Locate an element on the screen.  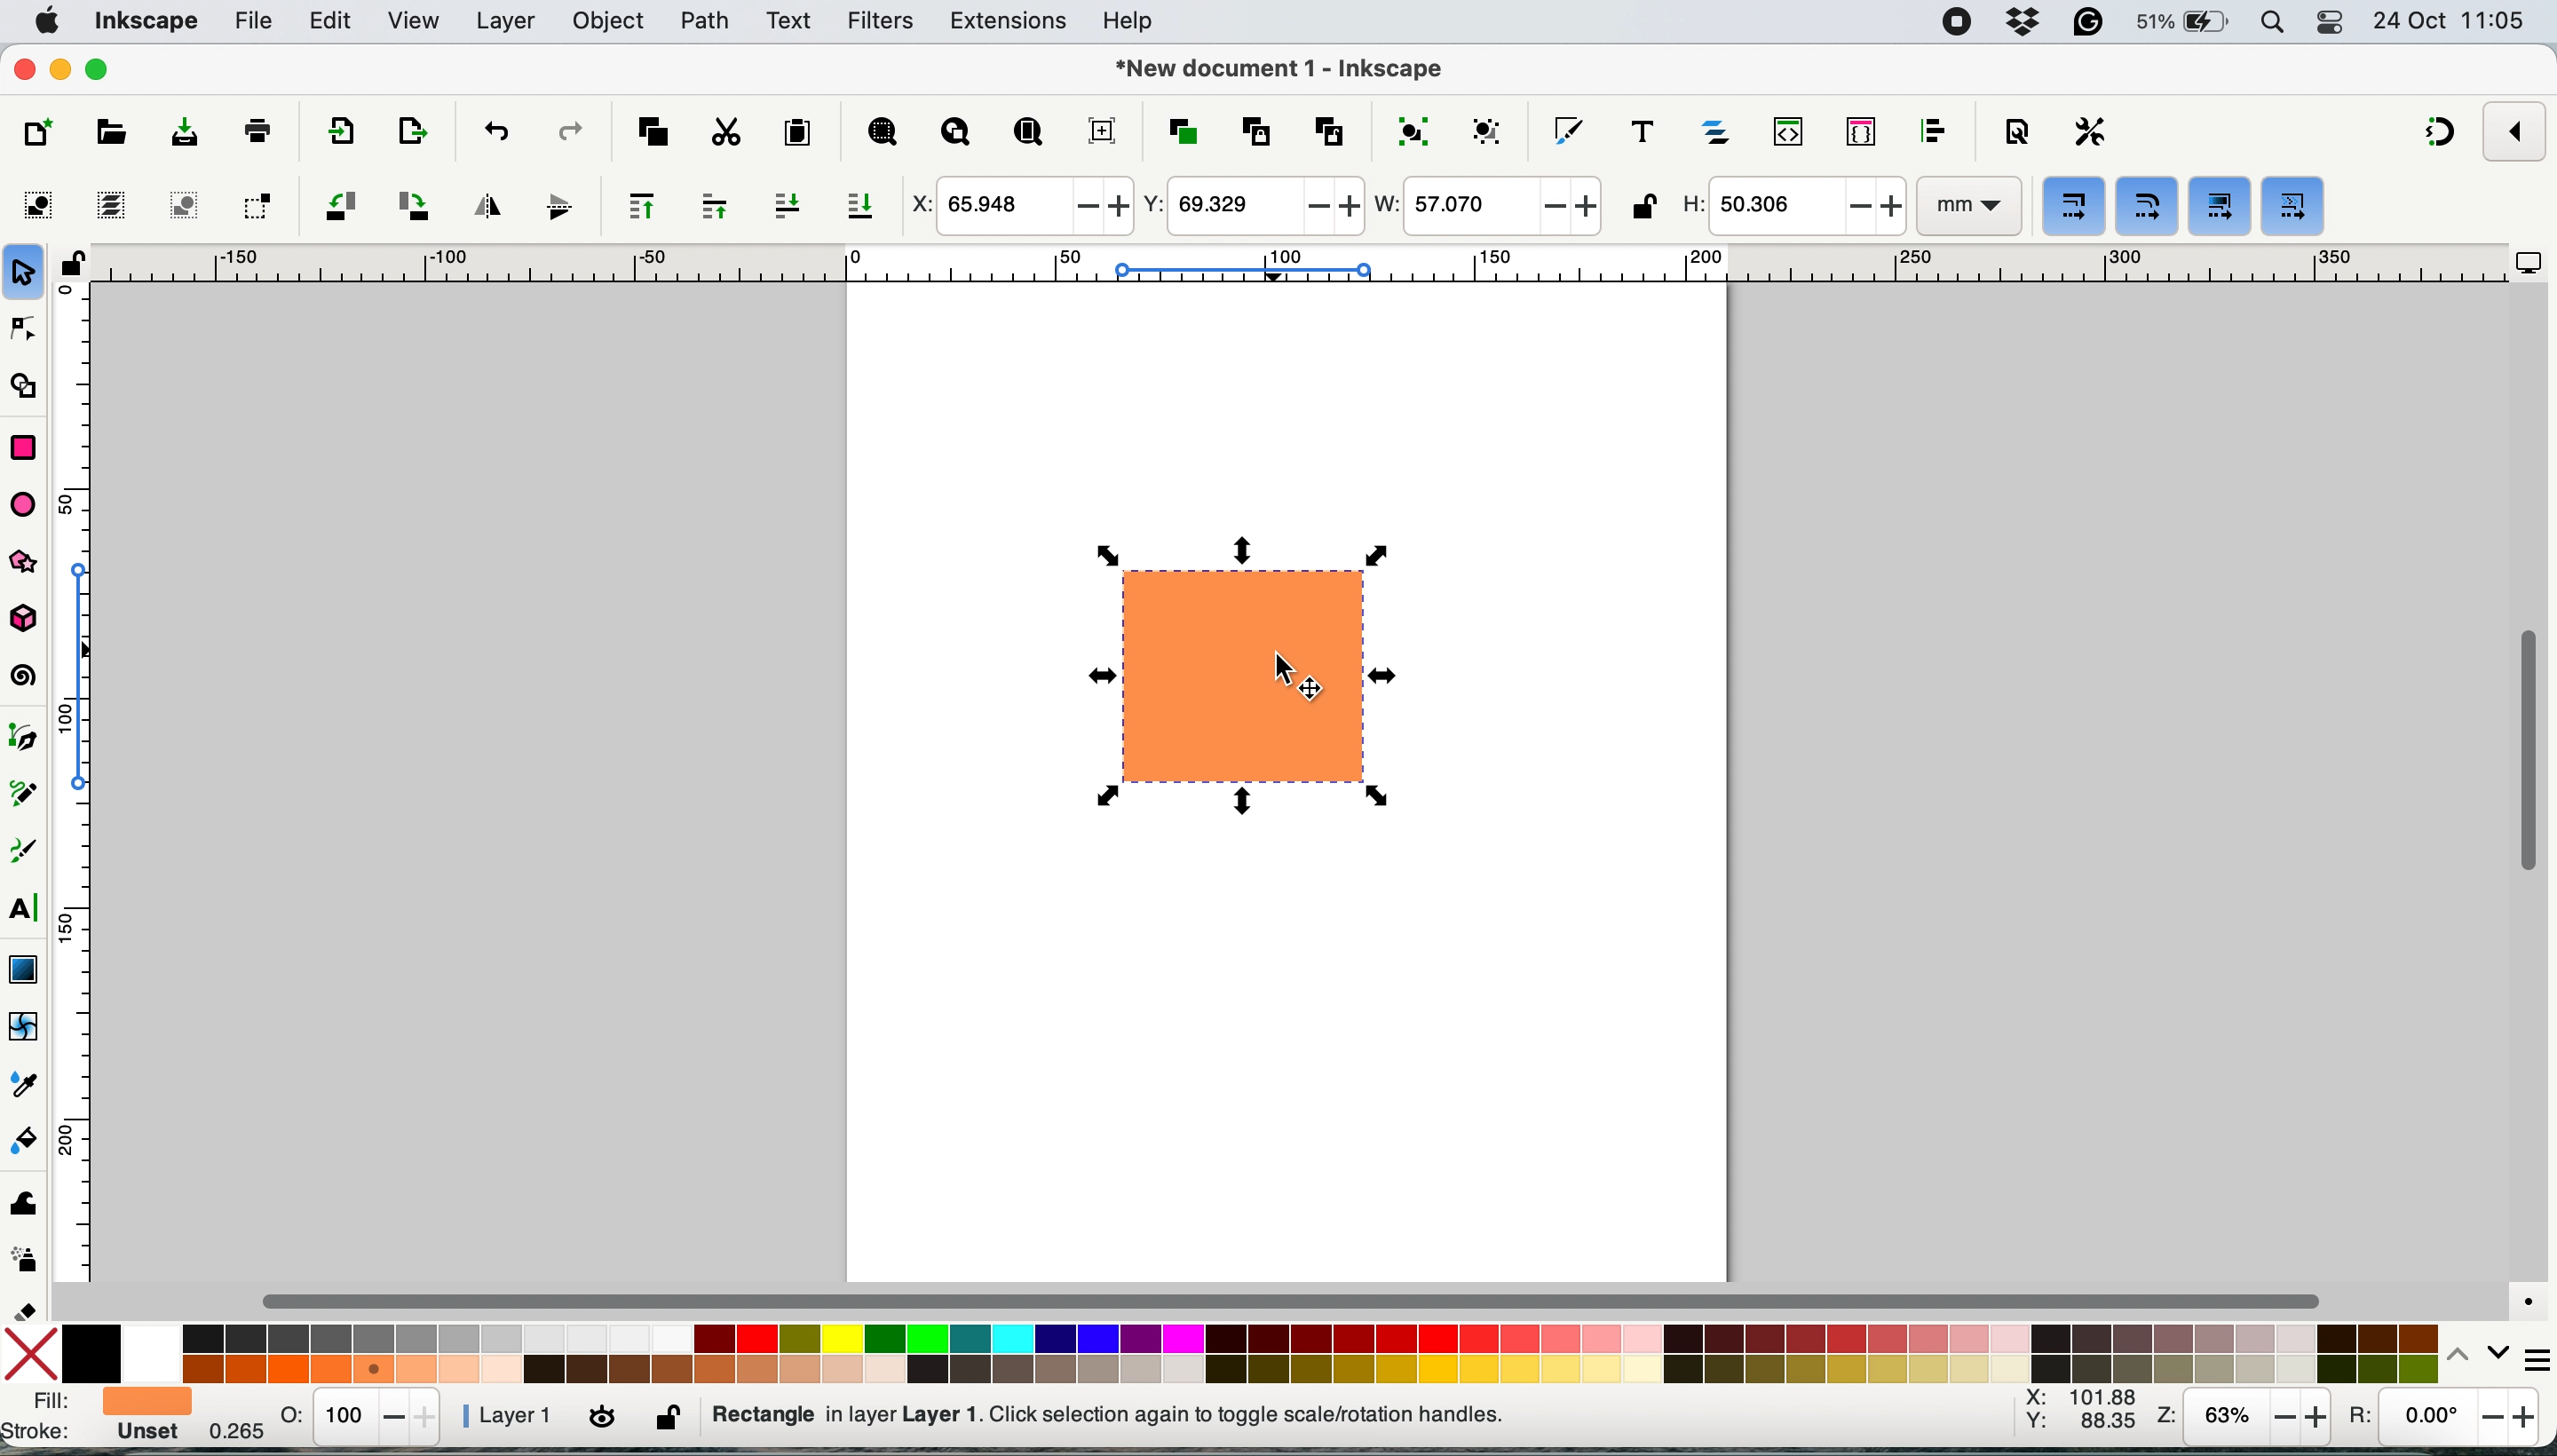
lock unlock is located at coordinates (1643, 209).